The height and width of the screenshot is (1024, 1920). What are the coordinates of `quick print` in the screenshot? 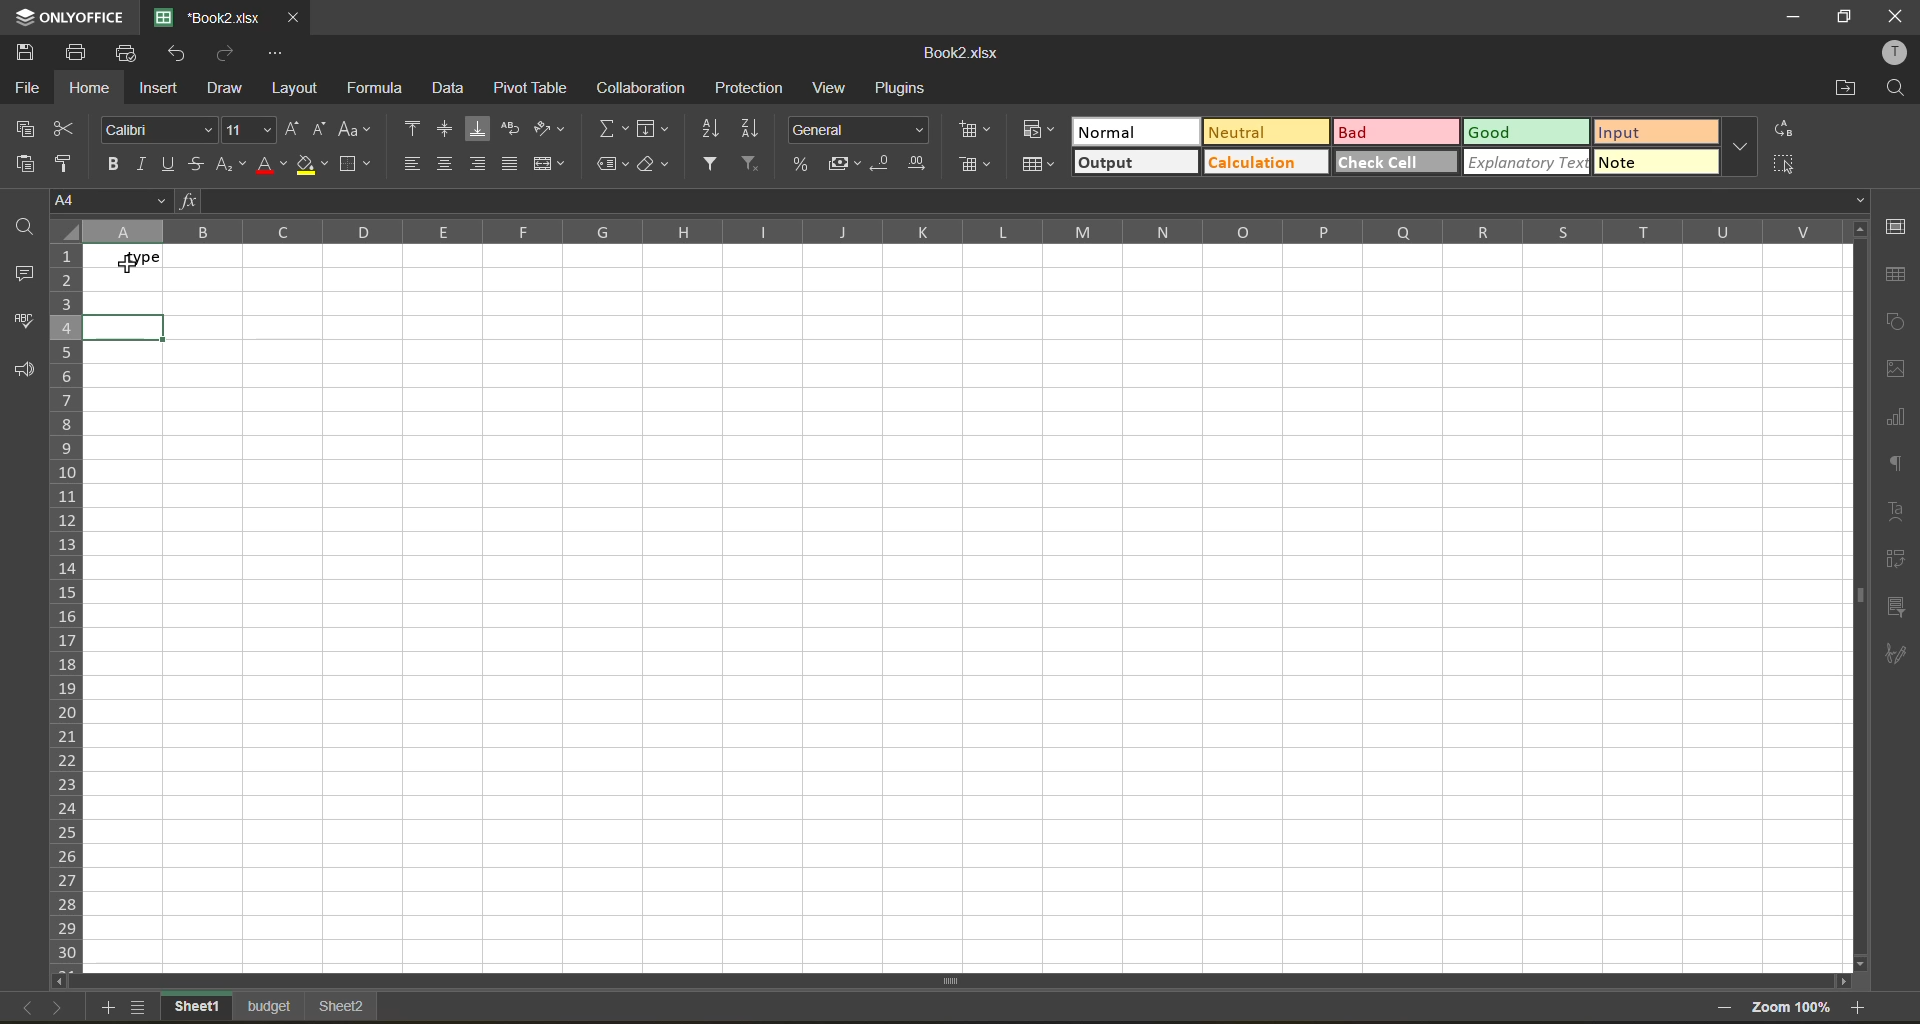 It's located at (126, 53).